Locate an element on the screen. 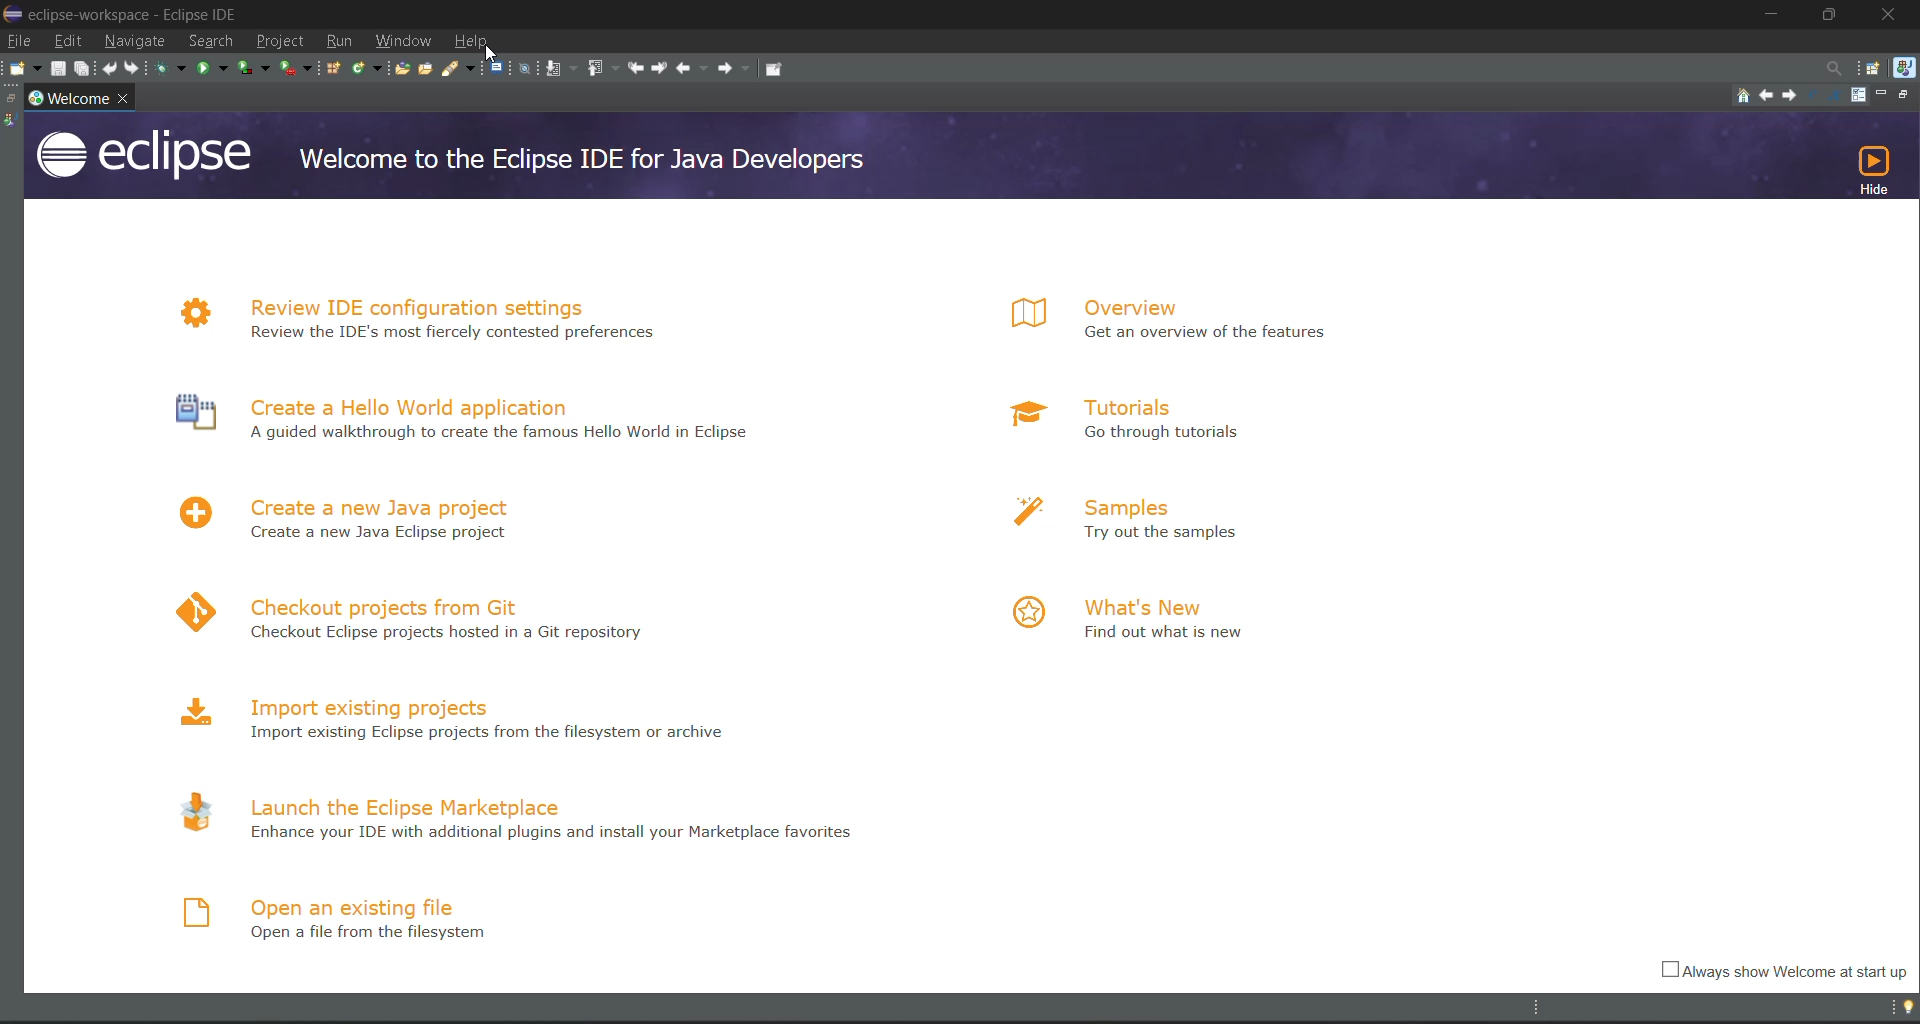 Image resolution: width=1920 pixels, height=1024 pixels. review IDE configuration settings is located at coordinates (418, 307).